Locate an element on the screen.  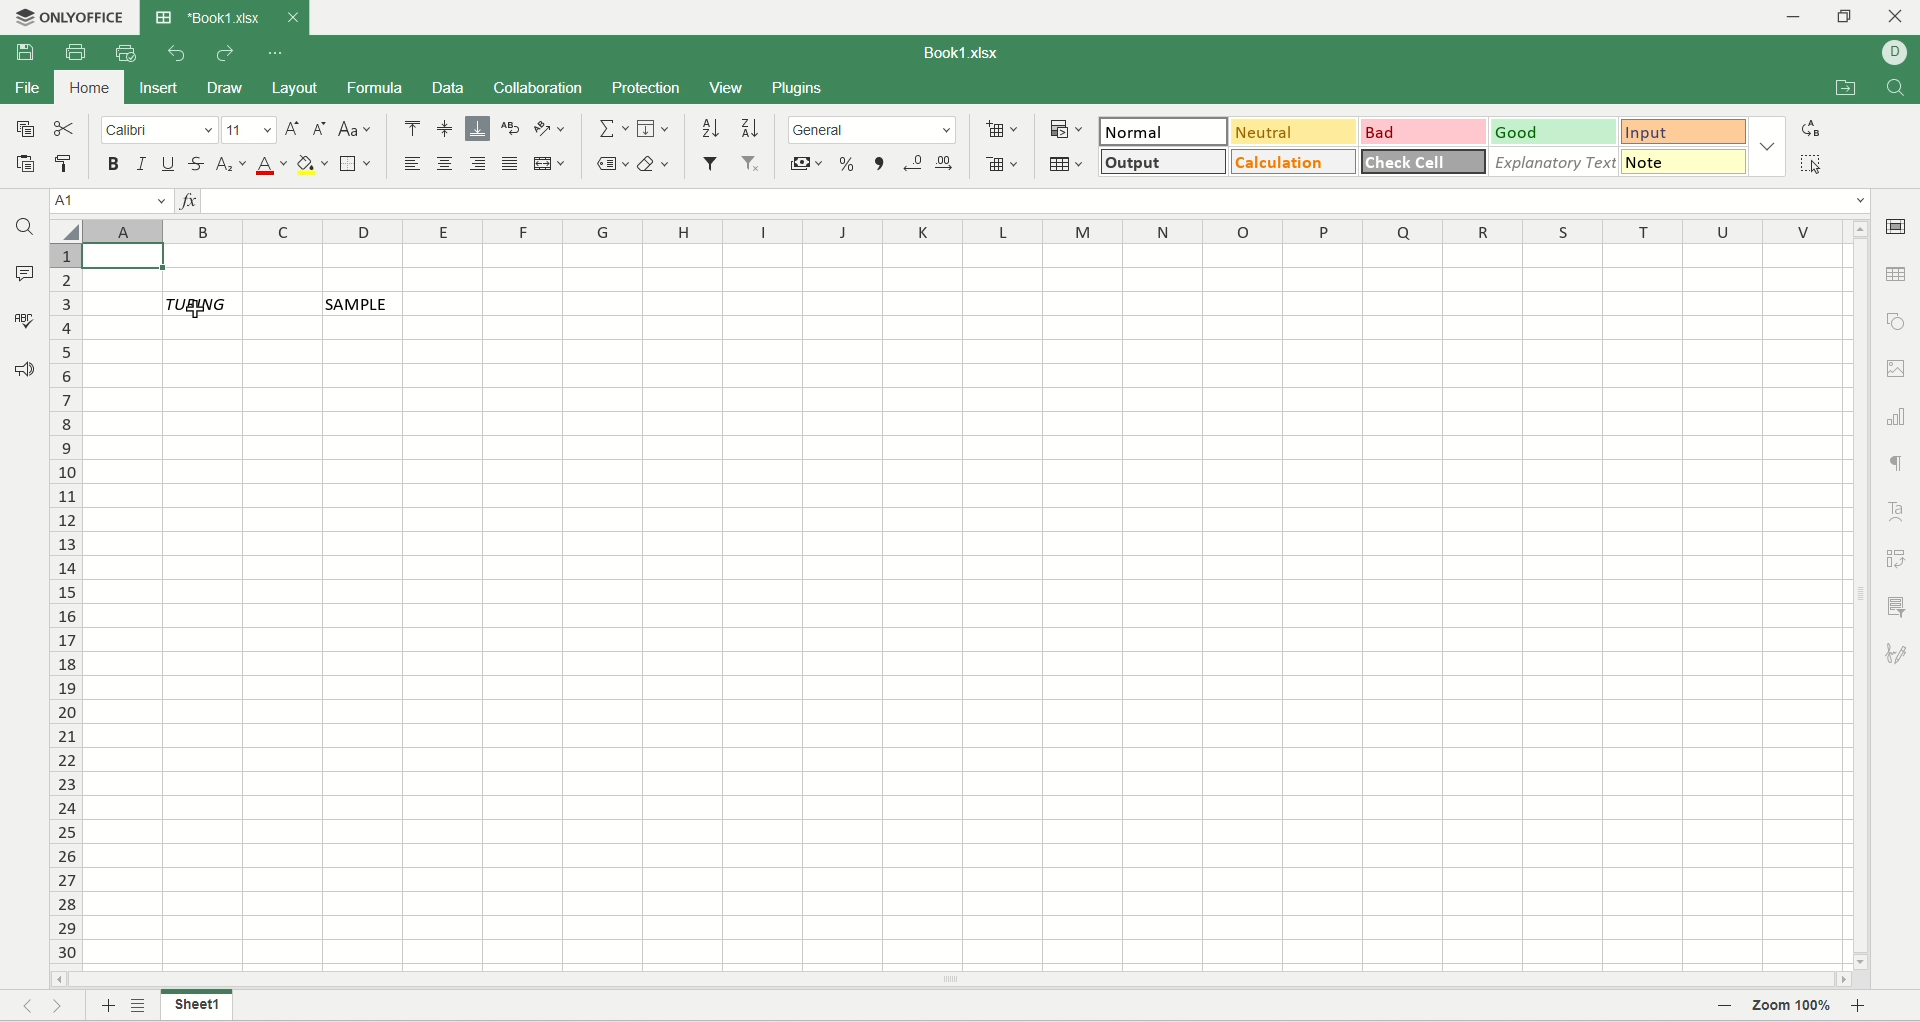
text art settings is located at coordinates (1898, 511).